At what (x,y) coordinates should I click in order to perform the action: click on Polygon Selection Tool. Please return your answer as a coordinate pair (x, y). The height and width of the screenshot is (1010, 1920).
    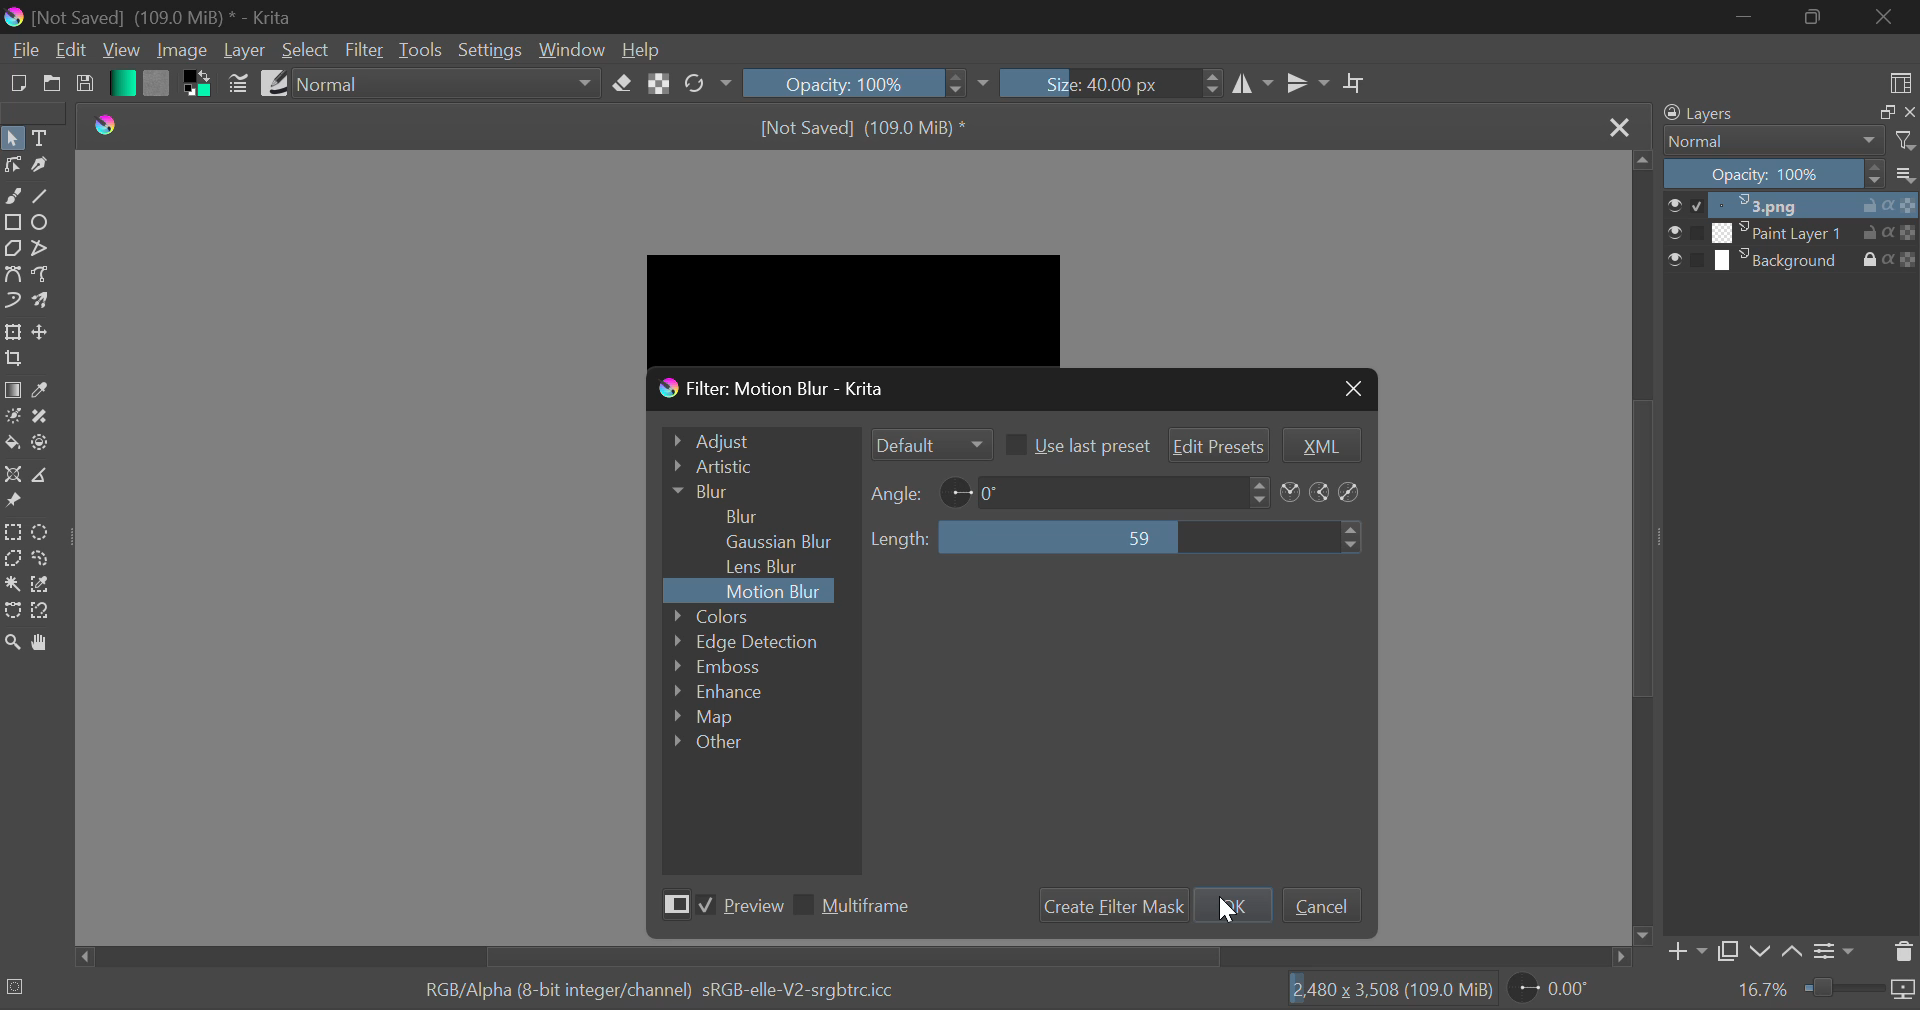
    Looking at the image, I should click on (12, 558).